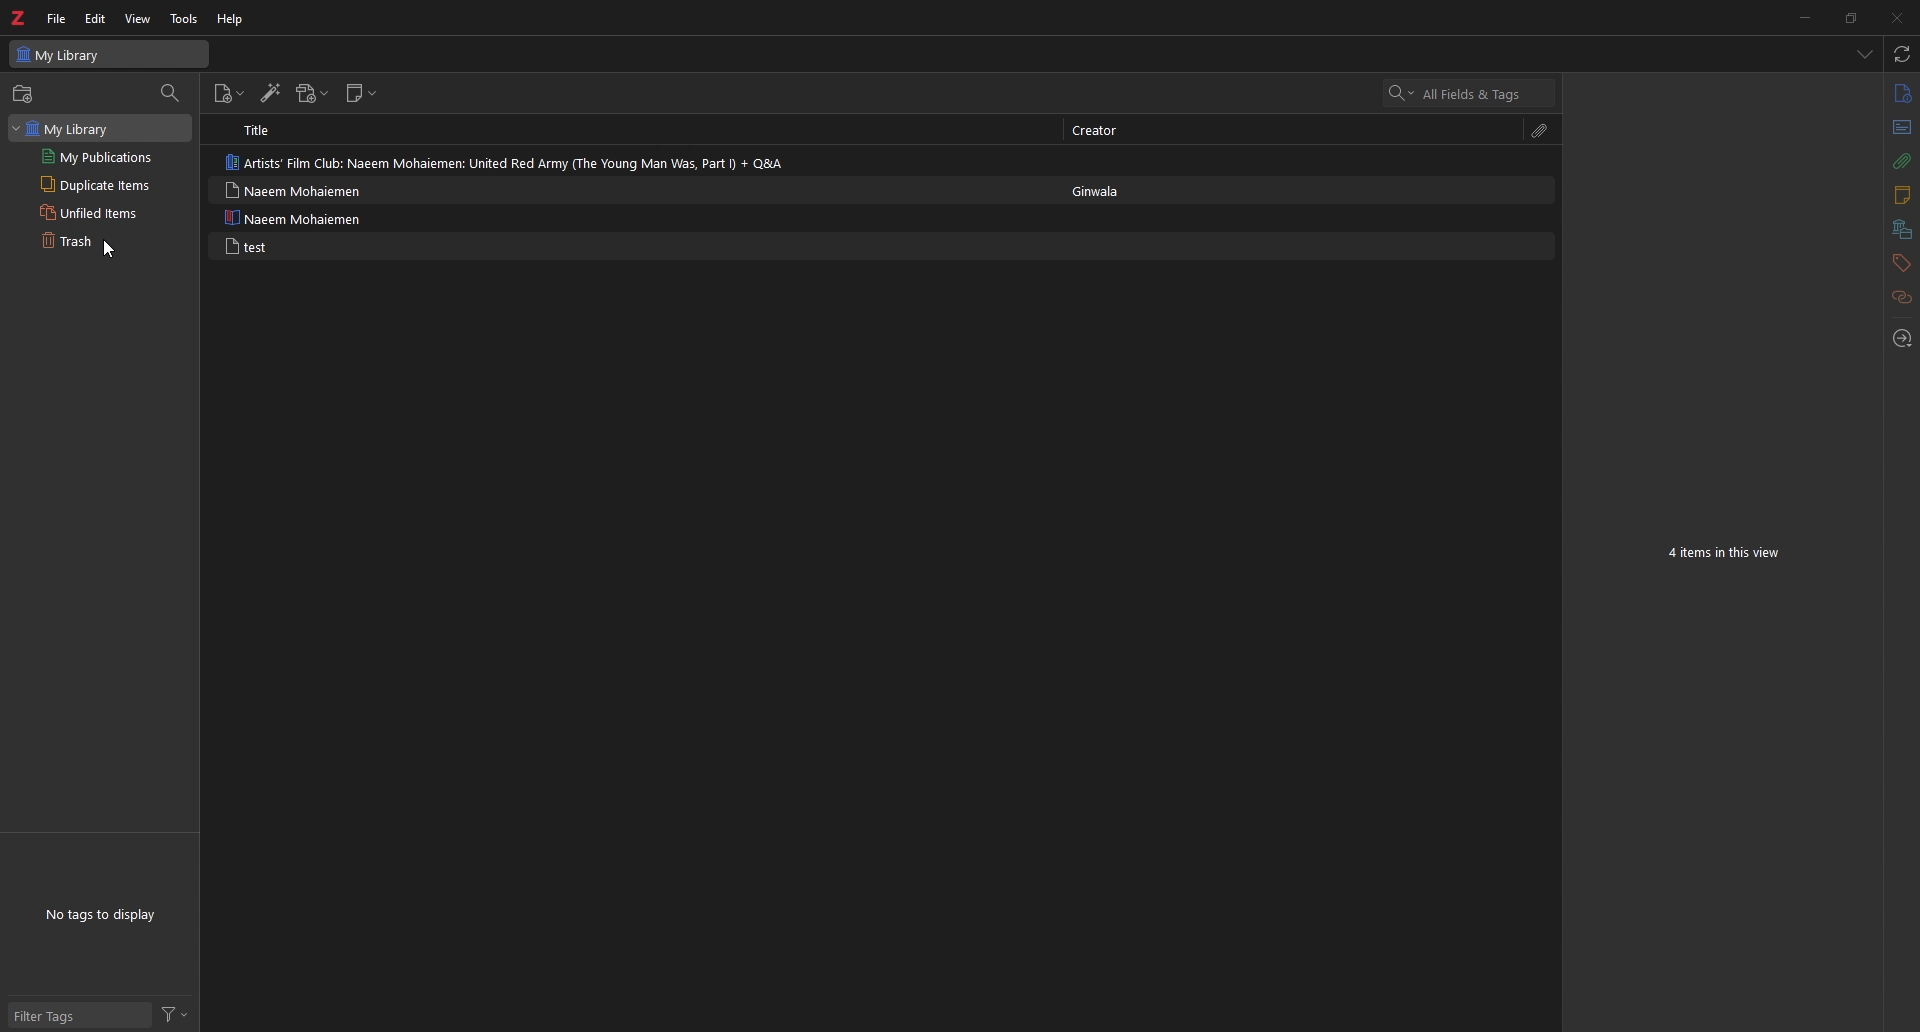 The image size is (1920, 1032). Describe the element at coordinates (1900, 161) in the screenshot. I see `attachments` at that location.